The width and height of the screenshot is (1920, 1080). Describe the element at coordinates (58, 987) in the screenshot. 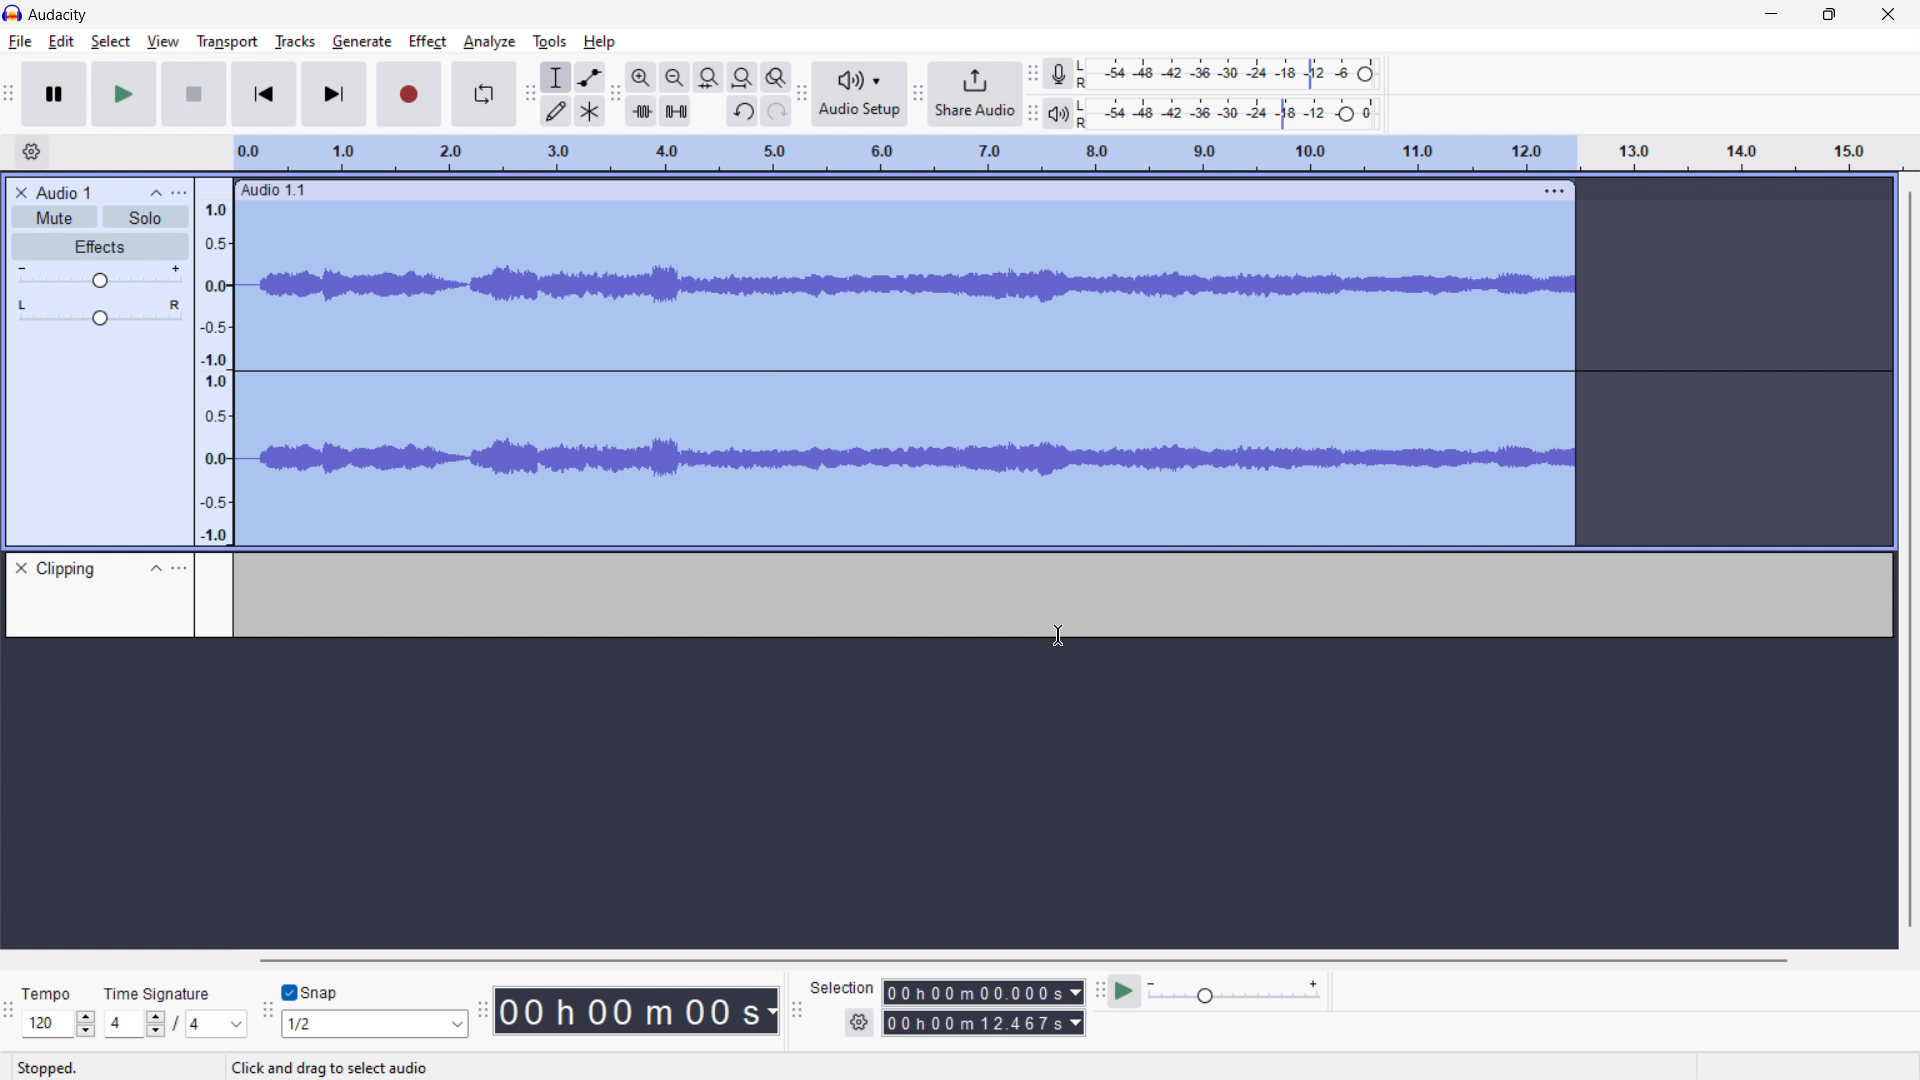

I see `Tempo` at that location.